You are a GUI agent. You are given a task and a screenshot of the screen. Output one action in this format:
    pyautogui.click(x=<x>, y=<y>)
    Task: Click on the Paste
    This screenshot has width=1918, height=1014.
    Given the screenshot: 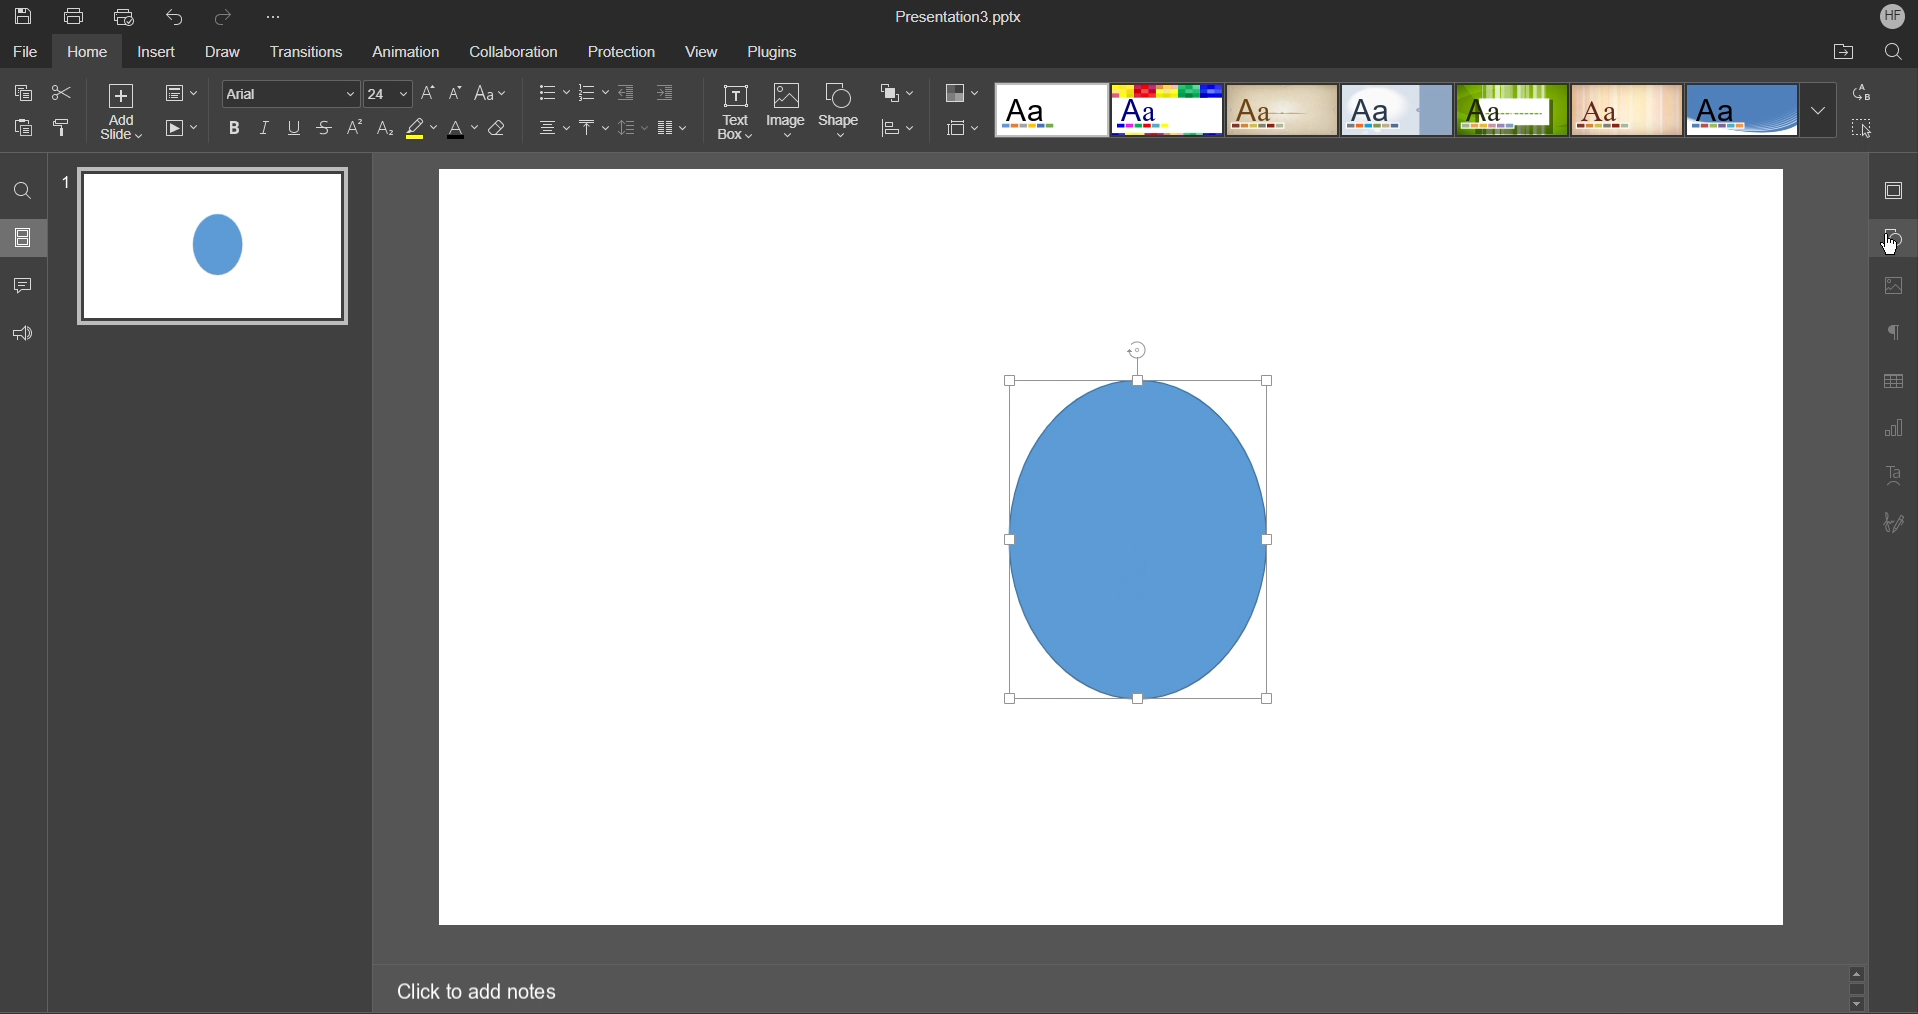 What is the action you would take?
    pyautogui.click(x=26, y=128)
    